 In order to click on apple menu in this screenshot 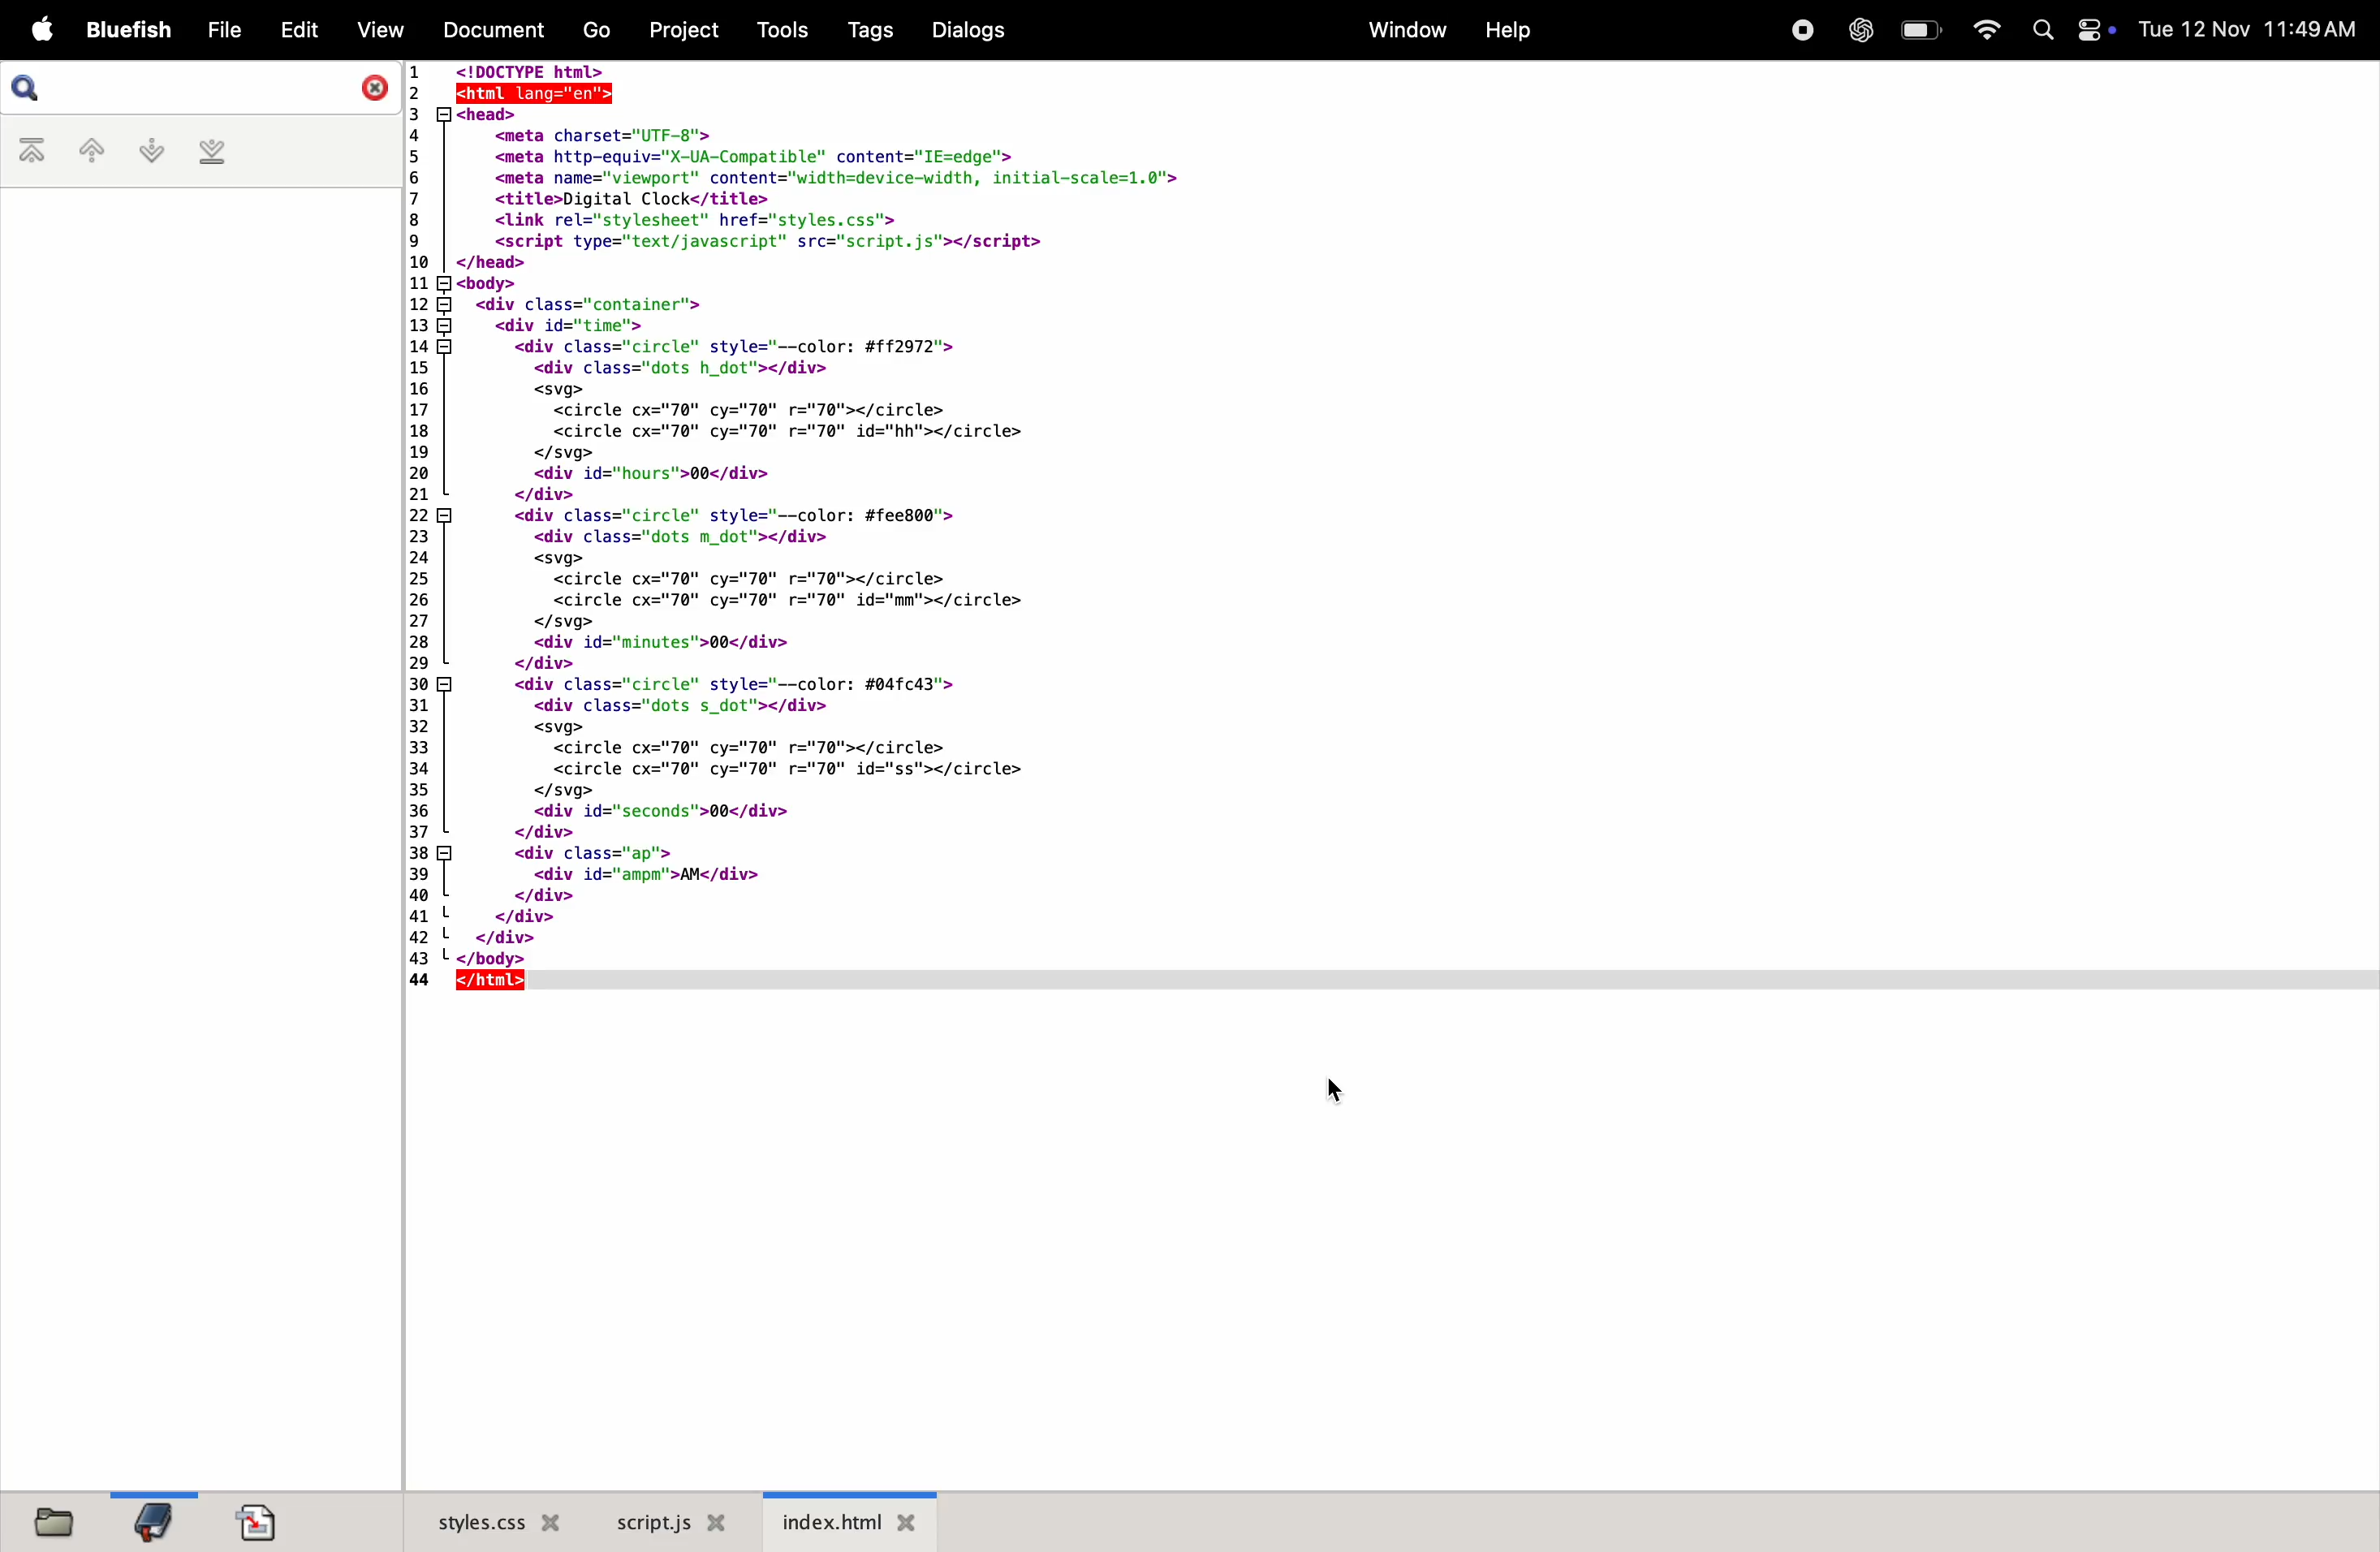, I will do `click(35, 29)`.